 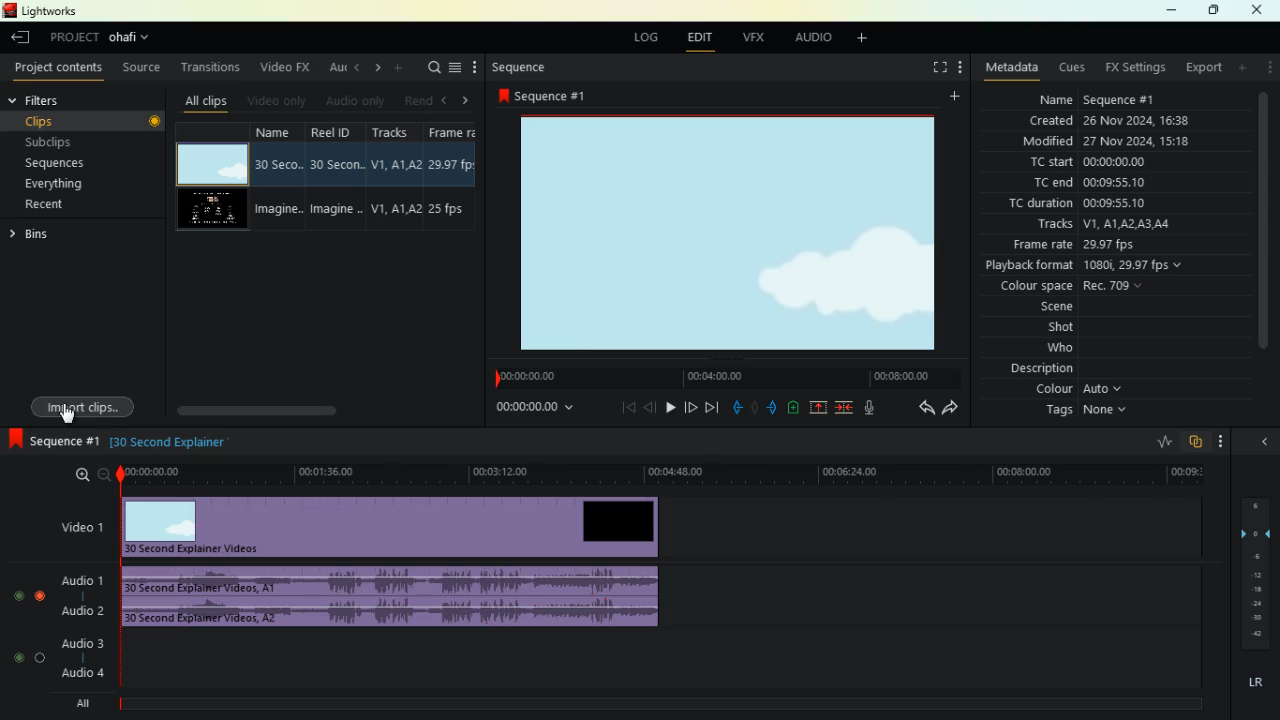 What do you see at coordinates (1251, 683) in the screenshot?
I see `lr` at bounding box center [1251, 683].